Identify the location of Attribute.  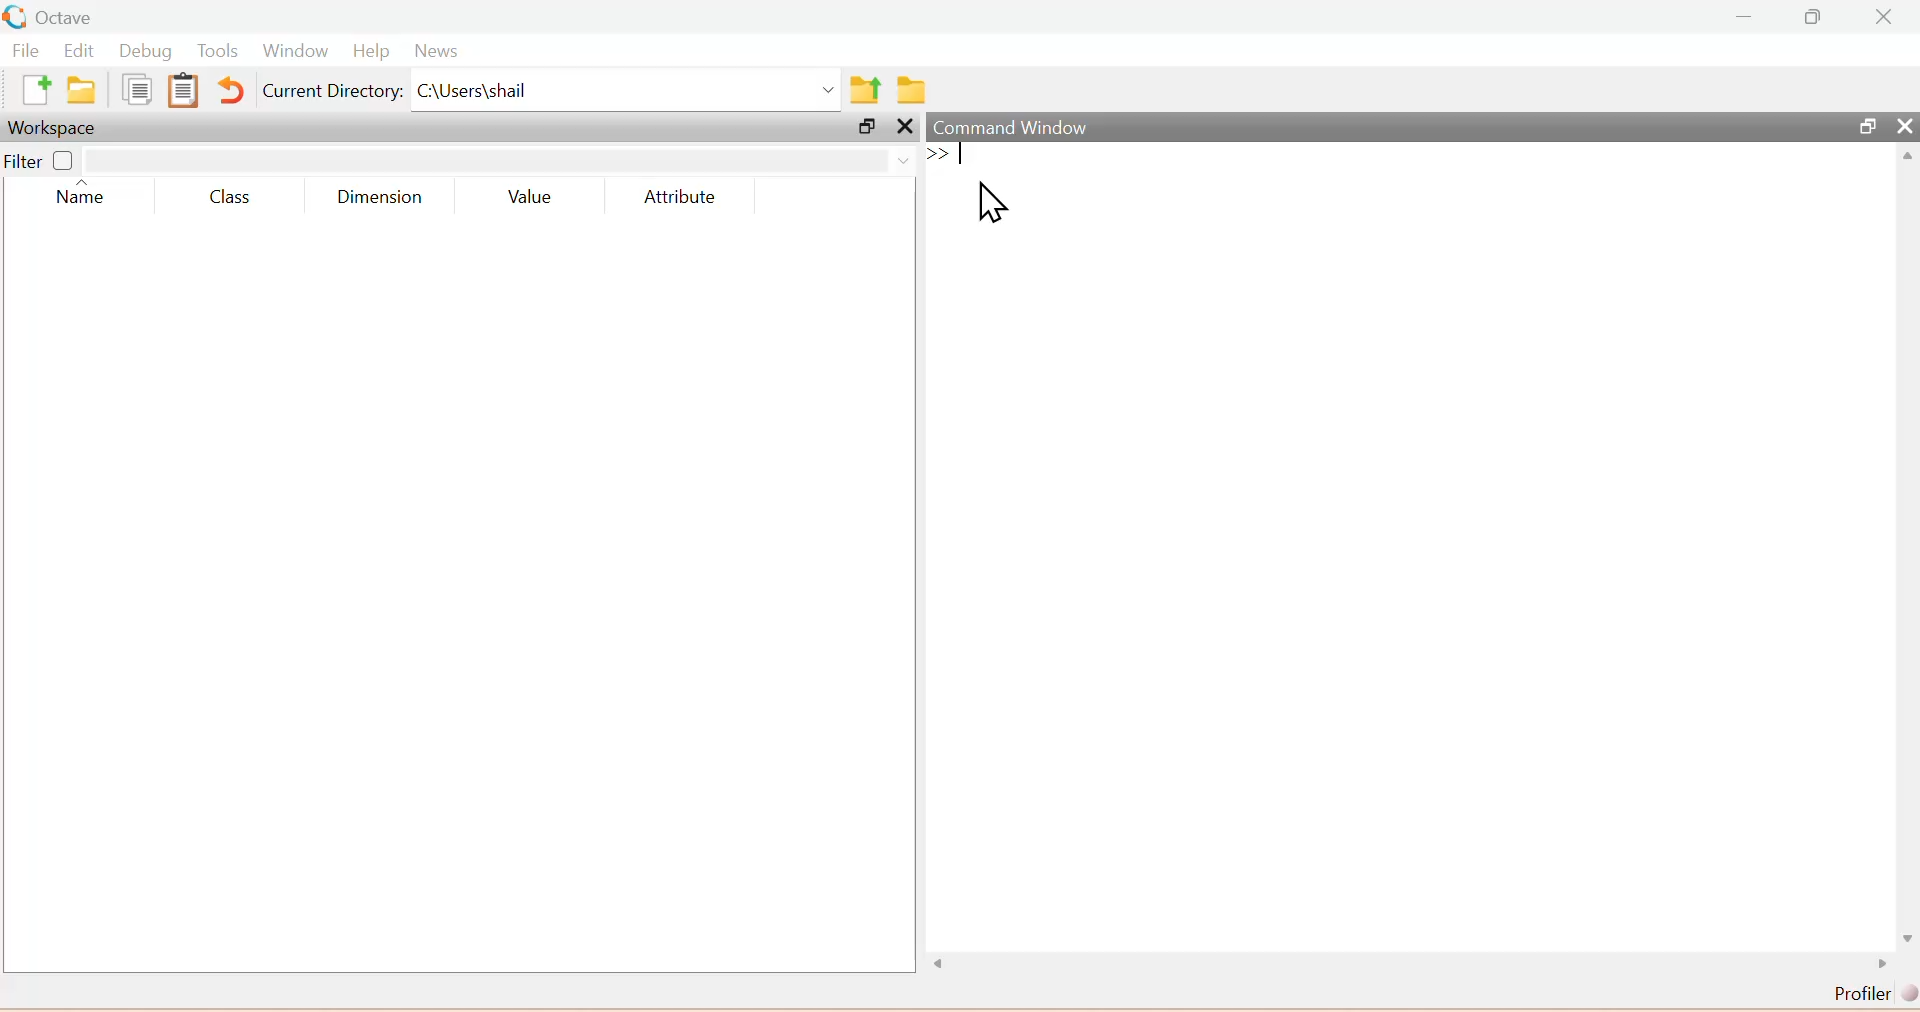
(675, 198).